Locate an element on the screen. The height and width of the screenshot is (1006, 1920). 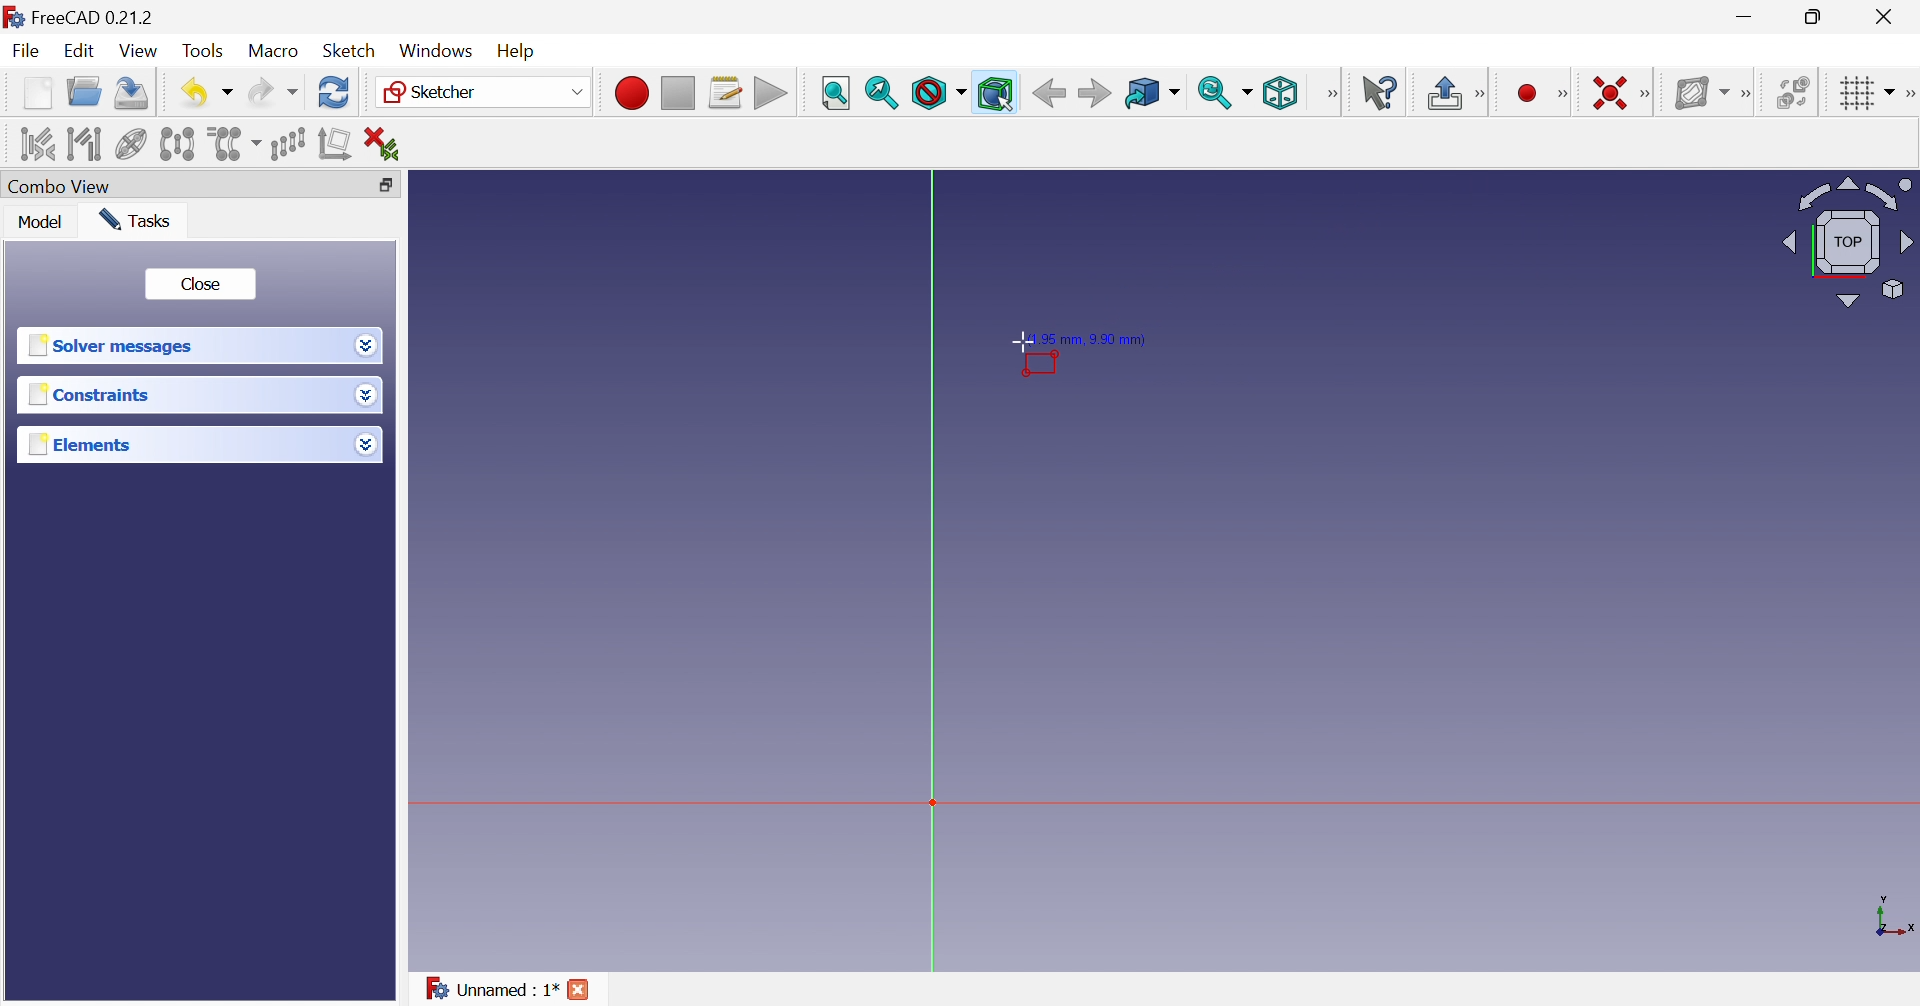
x, y axis is located at coordinates (1891, 915).